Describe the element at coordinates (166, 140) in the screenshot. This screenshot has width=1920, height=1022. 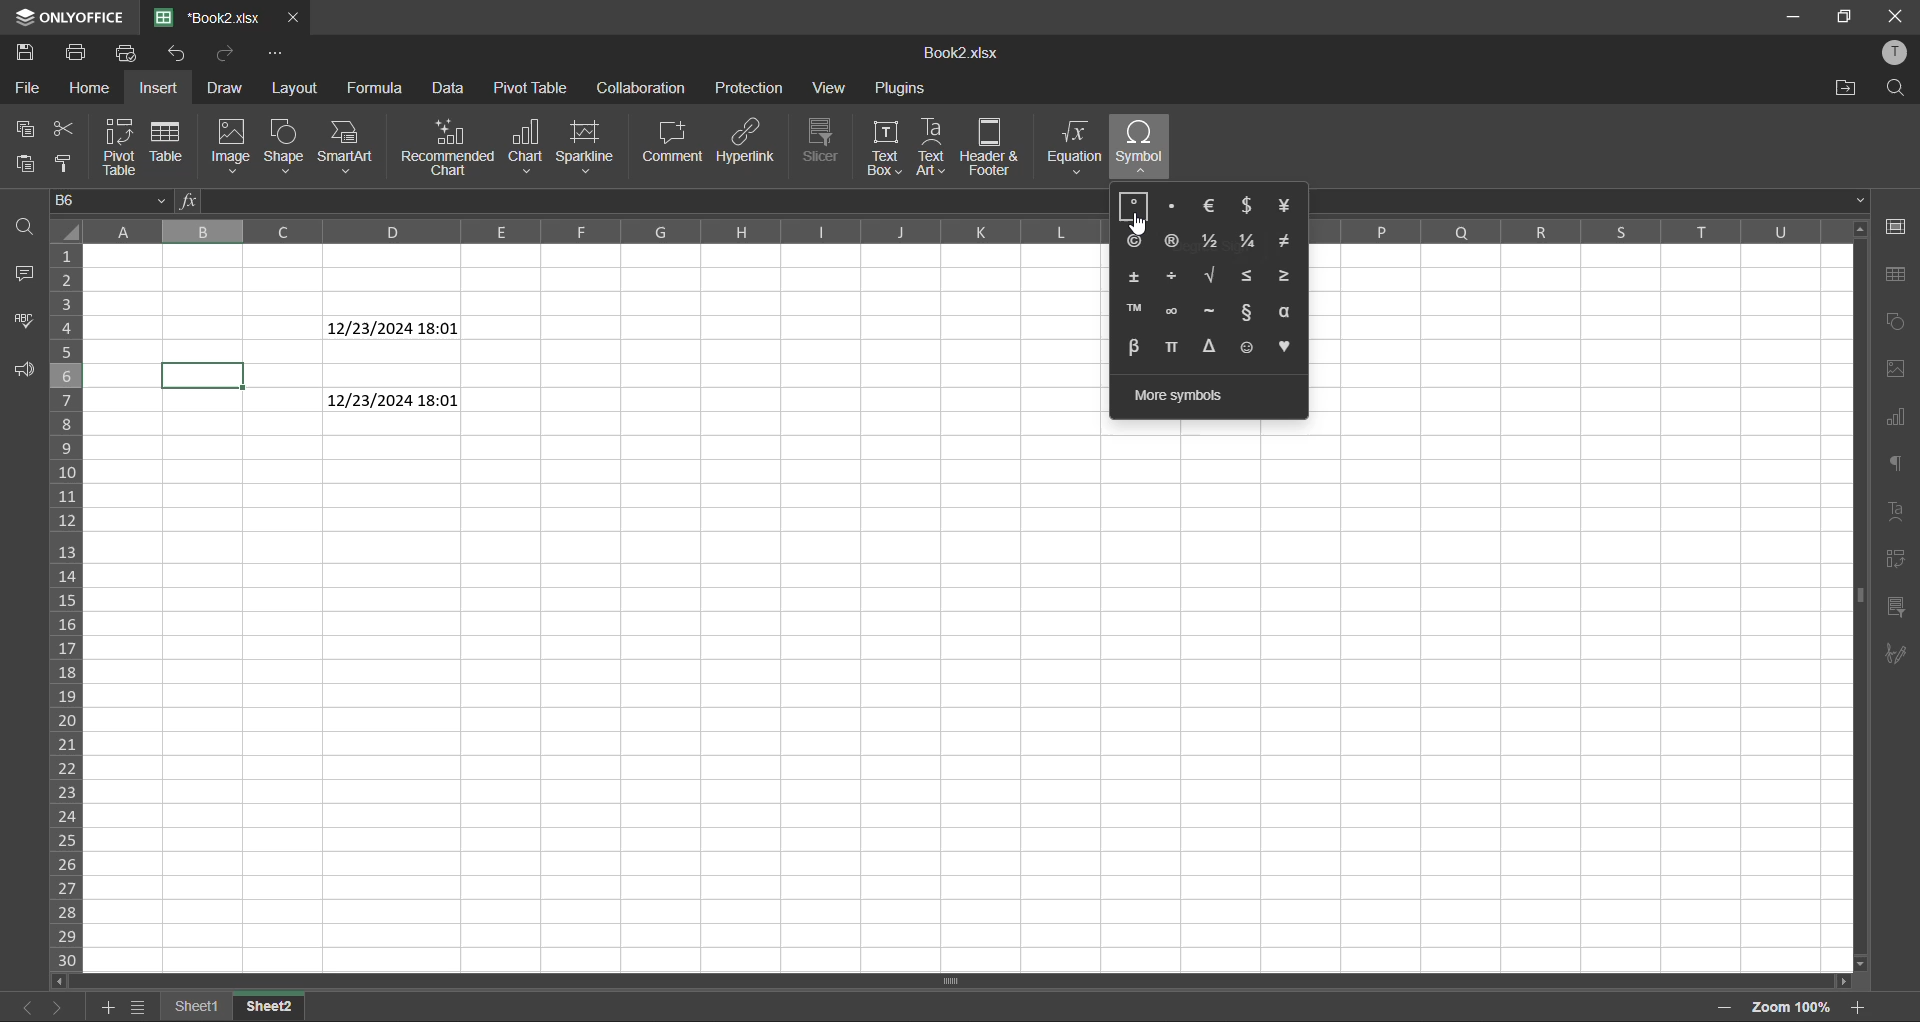
I see `table` at that location.